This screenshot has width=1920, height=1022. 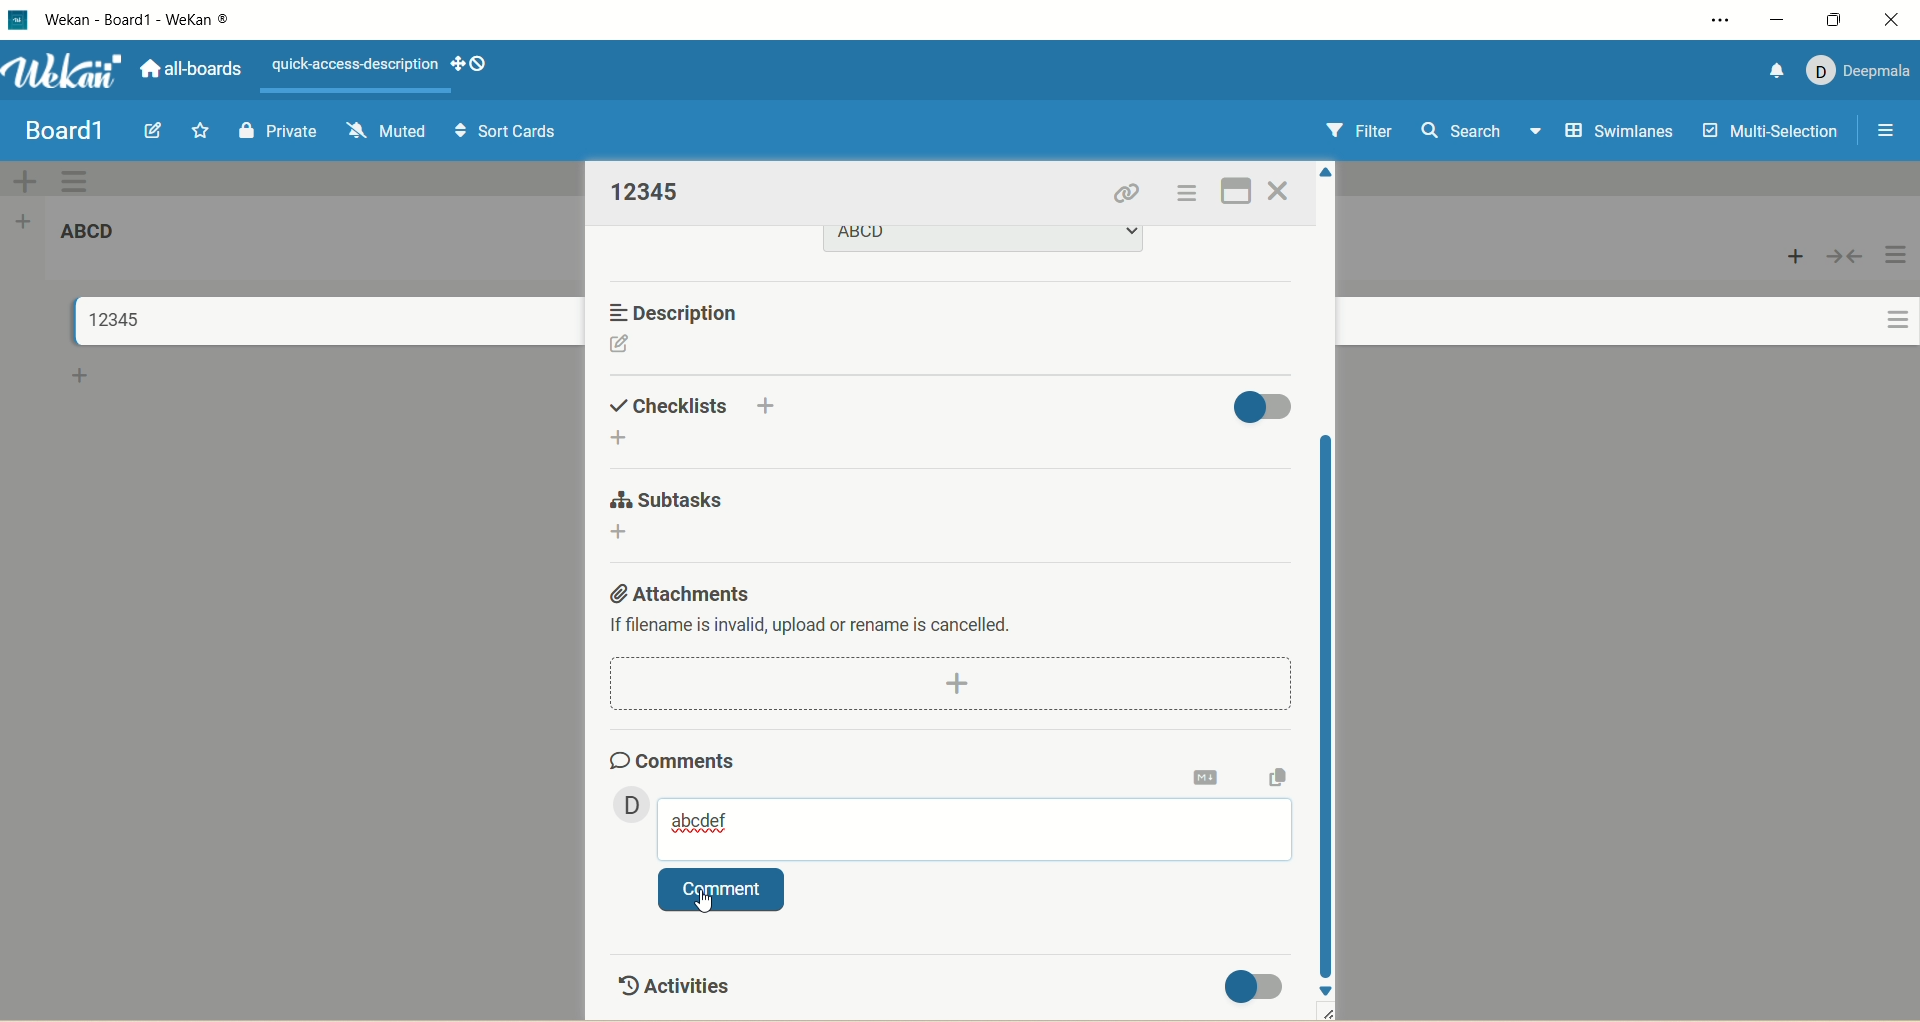 I want to click on attachments, so click(x=677, y=590).